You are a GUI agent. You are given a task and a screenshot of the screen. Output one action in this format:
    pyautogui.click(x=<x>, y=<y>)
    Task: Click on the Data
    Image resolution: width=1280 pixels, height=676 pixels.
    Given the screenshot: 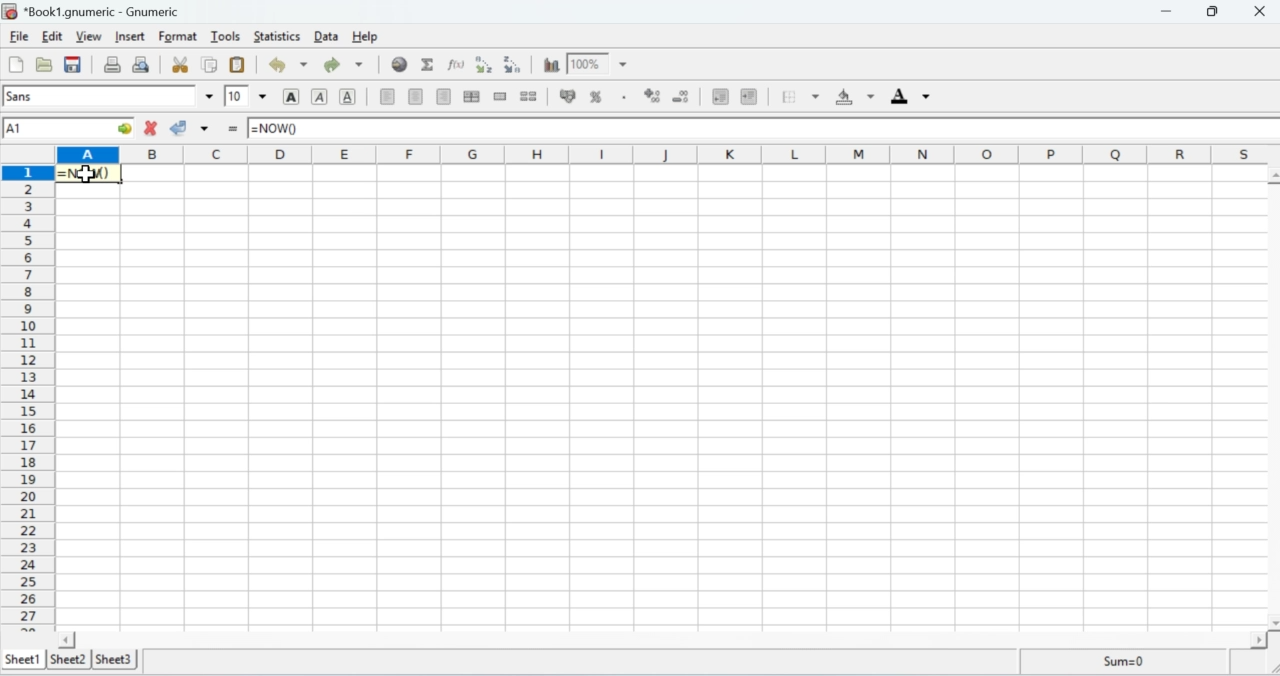 What is the action you would take?
    pyautogui.click(x=327, y=36)
    